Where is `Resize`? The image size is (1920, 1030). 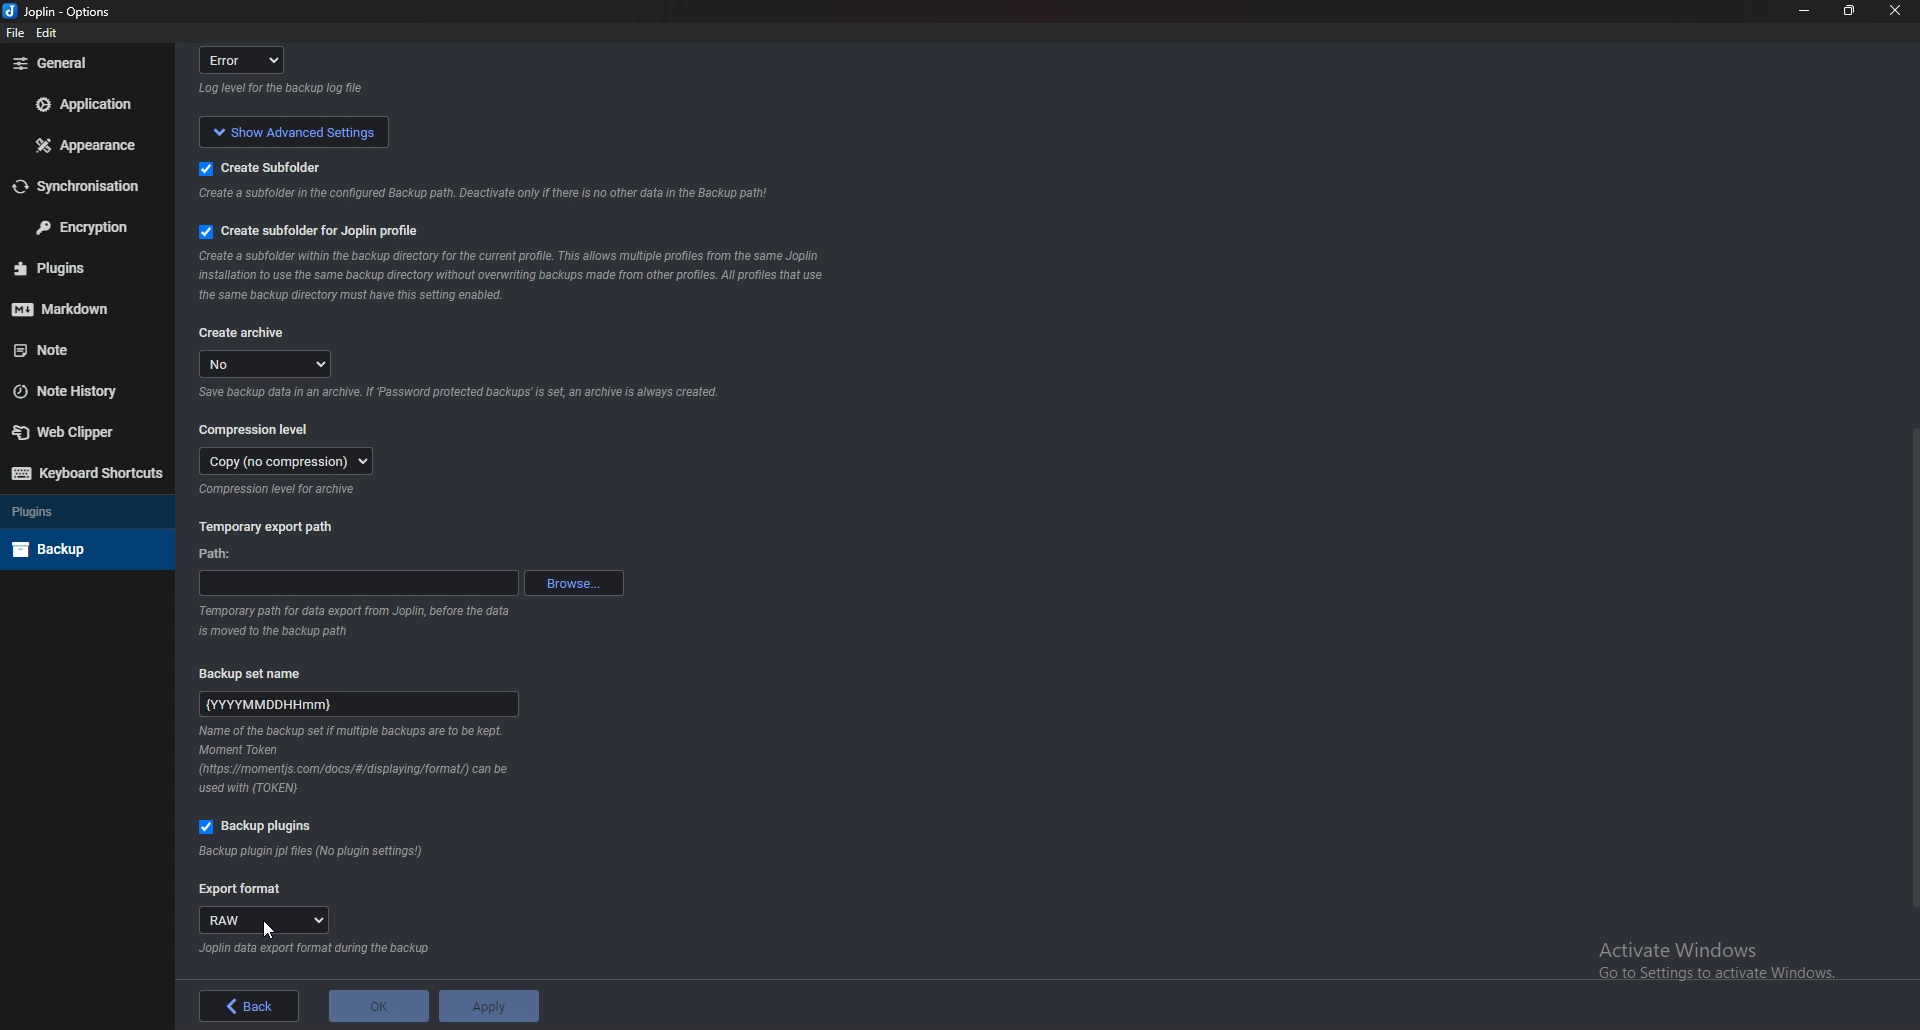
Resize is located at coordinates (1851, 11).